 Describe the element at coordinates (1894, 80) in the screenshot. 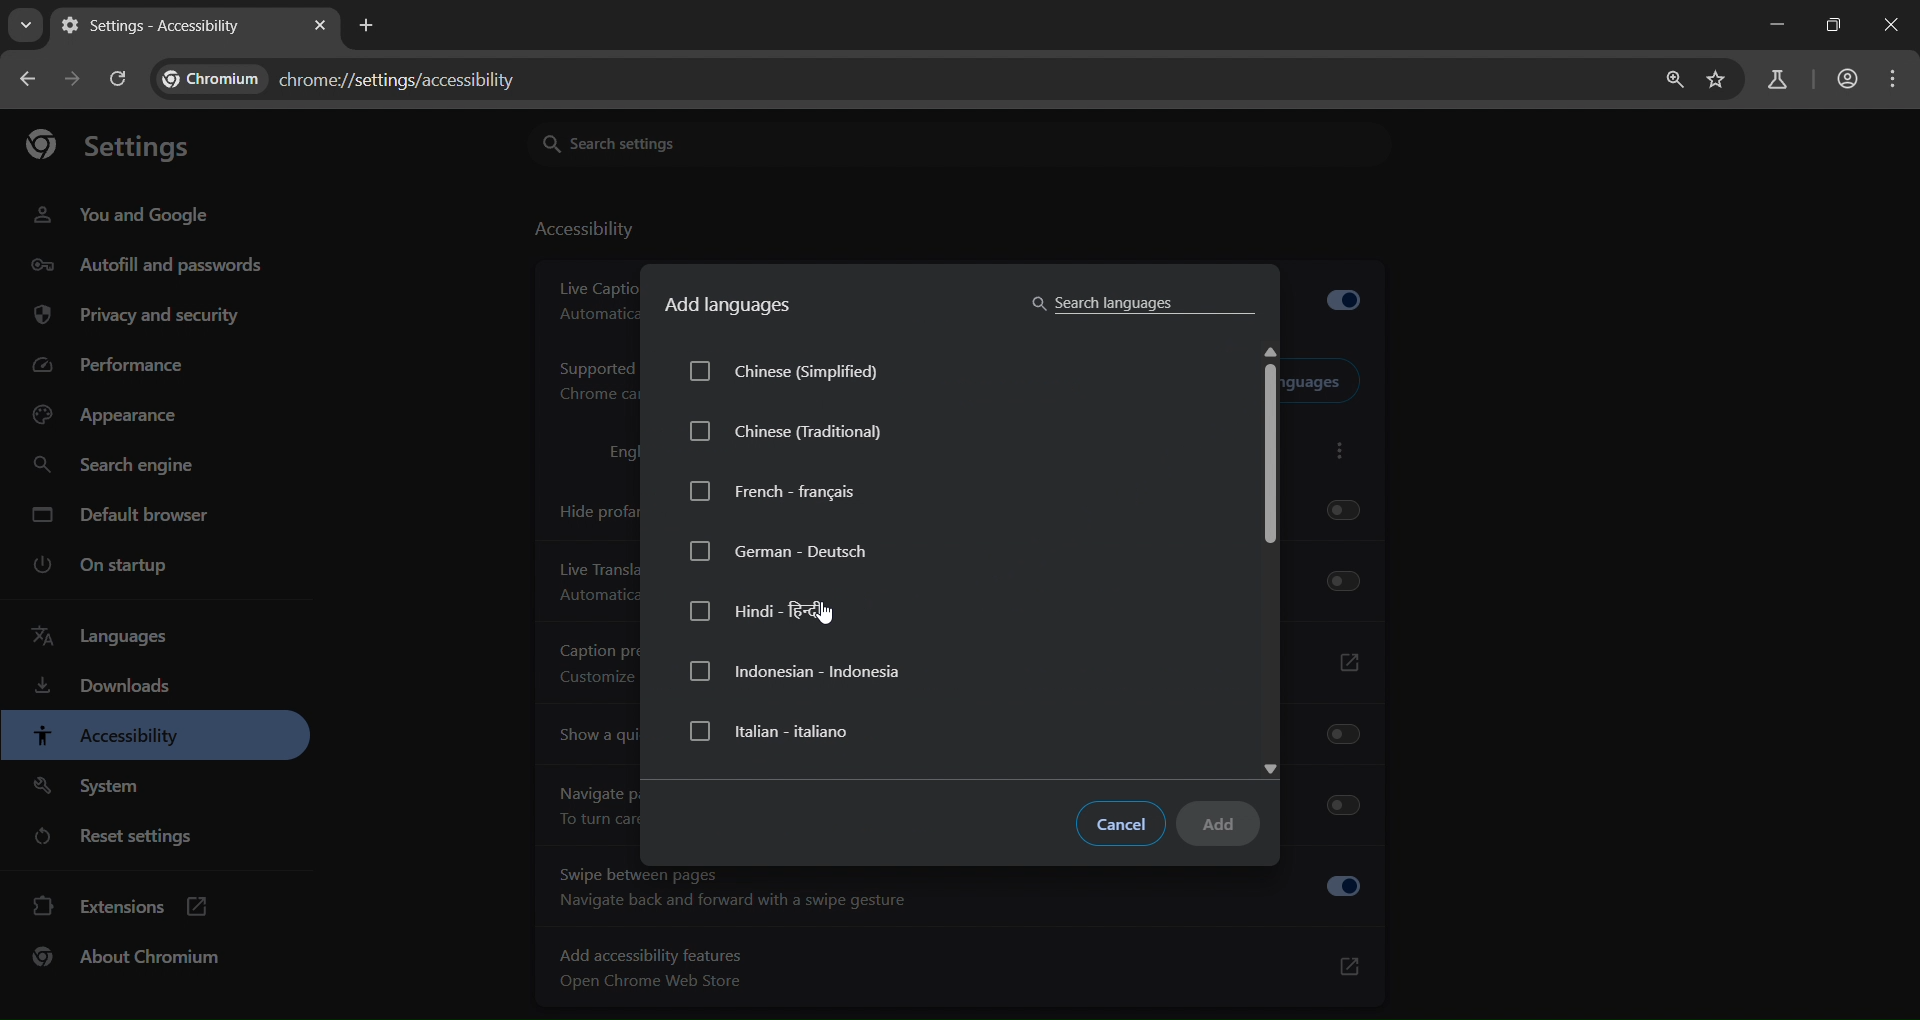

I see `menu` at that location.